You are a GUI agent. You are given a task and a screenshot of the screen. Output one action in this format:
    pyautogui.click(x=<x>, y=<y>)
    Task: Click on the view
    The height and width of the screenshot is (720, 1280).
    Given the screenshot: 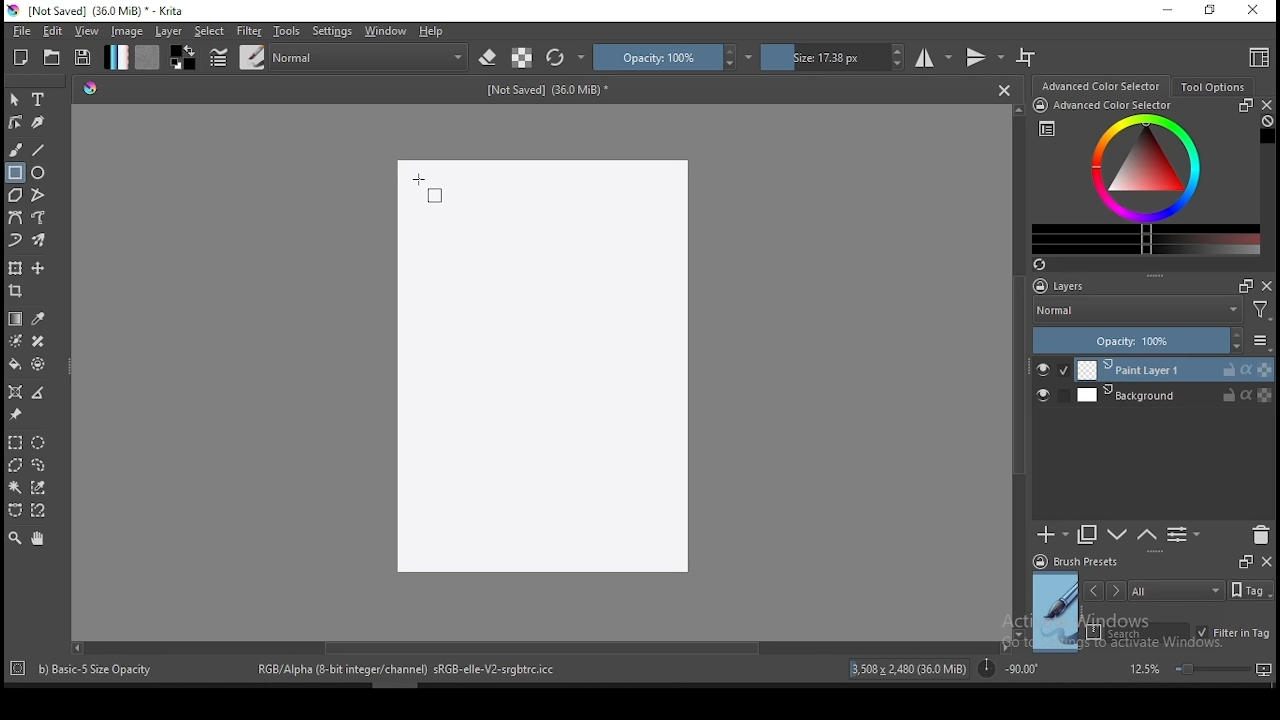 What is the action you would take?
    pyautogui.click(x=86, y=31)
    